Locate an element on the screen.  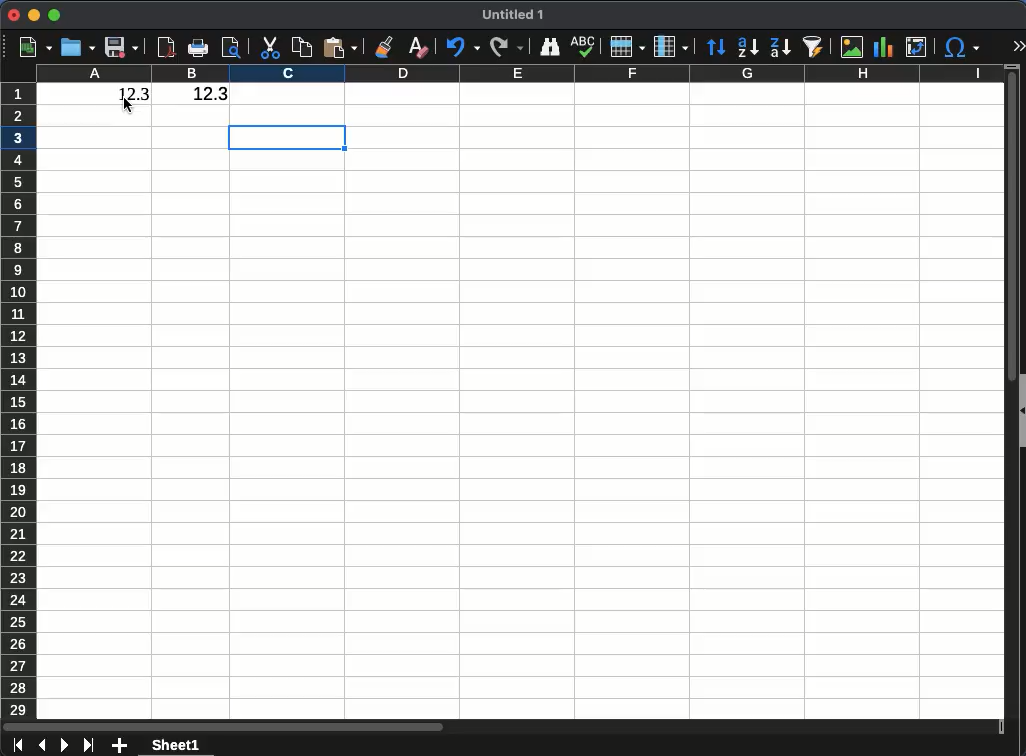
row is located at coordinates (626, 46).